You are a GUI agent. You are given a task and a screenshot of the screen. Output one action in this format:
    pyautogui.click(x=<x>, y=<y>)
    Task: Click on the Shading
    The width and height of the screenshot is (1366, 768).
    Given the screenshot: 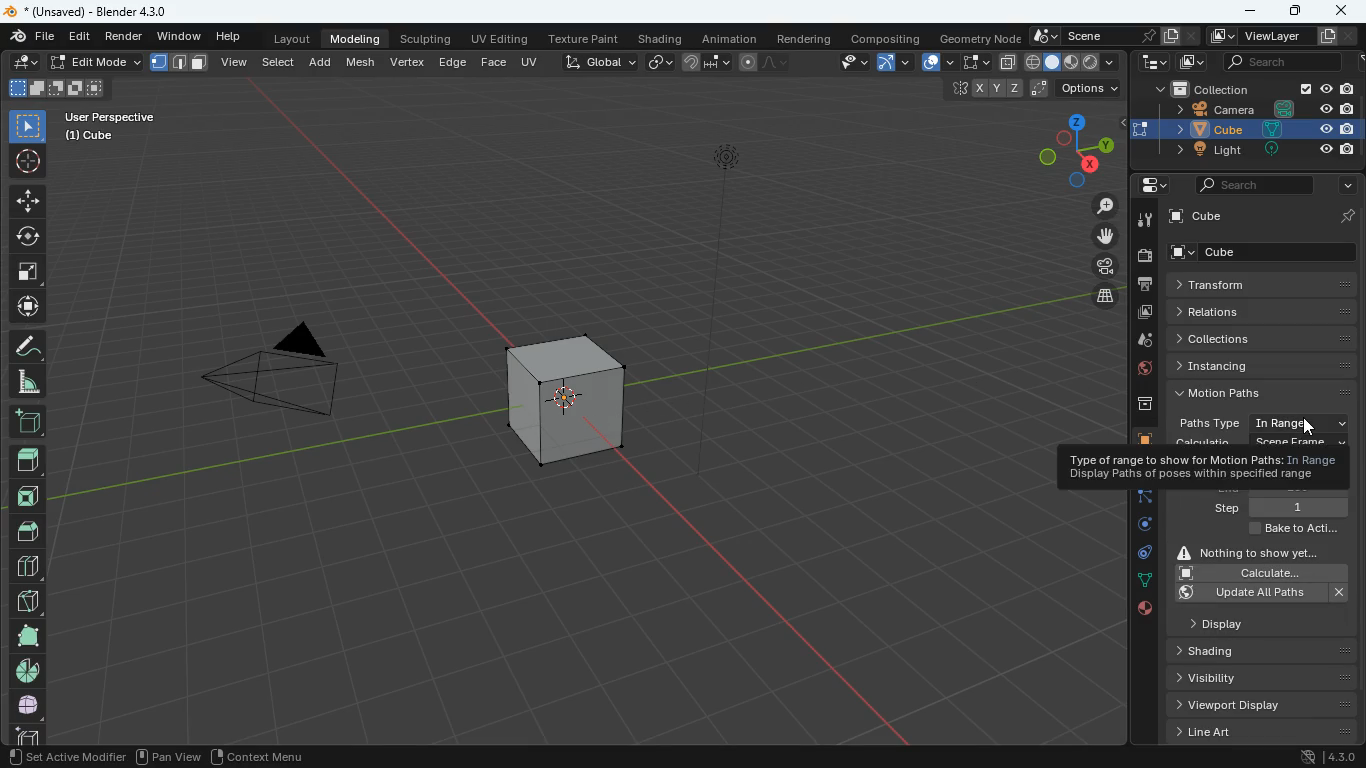 What is the action you would take?
    pyautogui.click(x=1223, y=650)
    